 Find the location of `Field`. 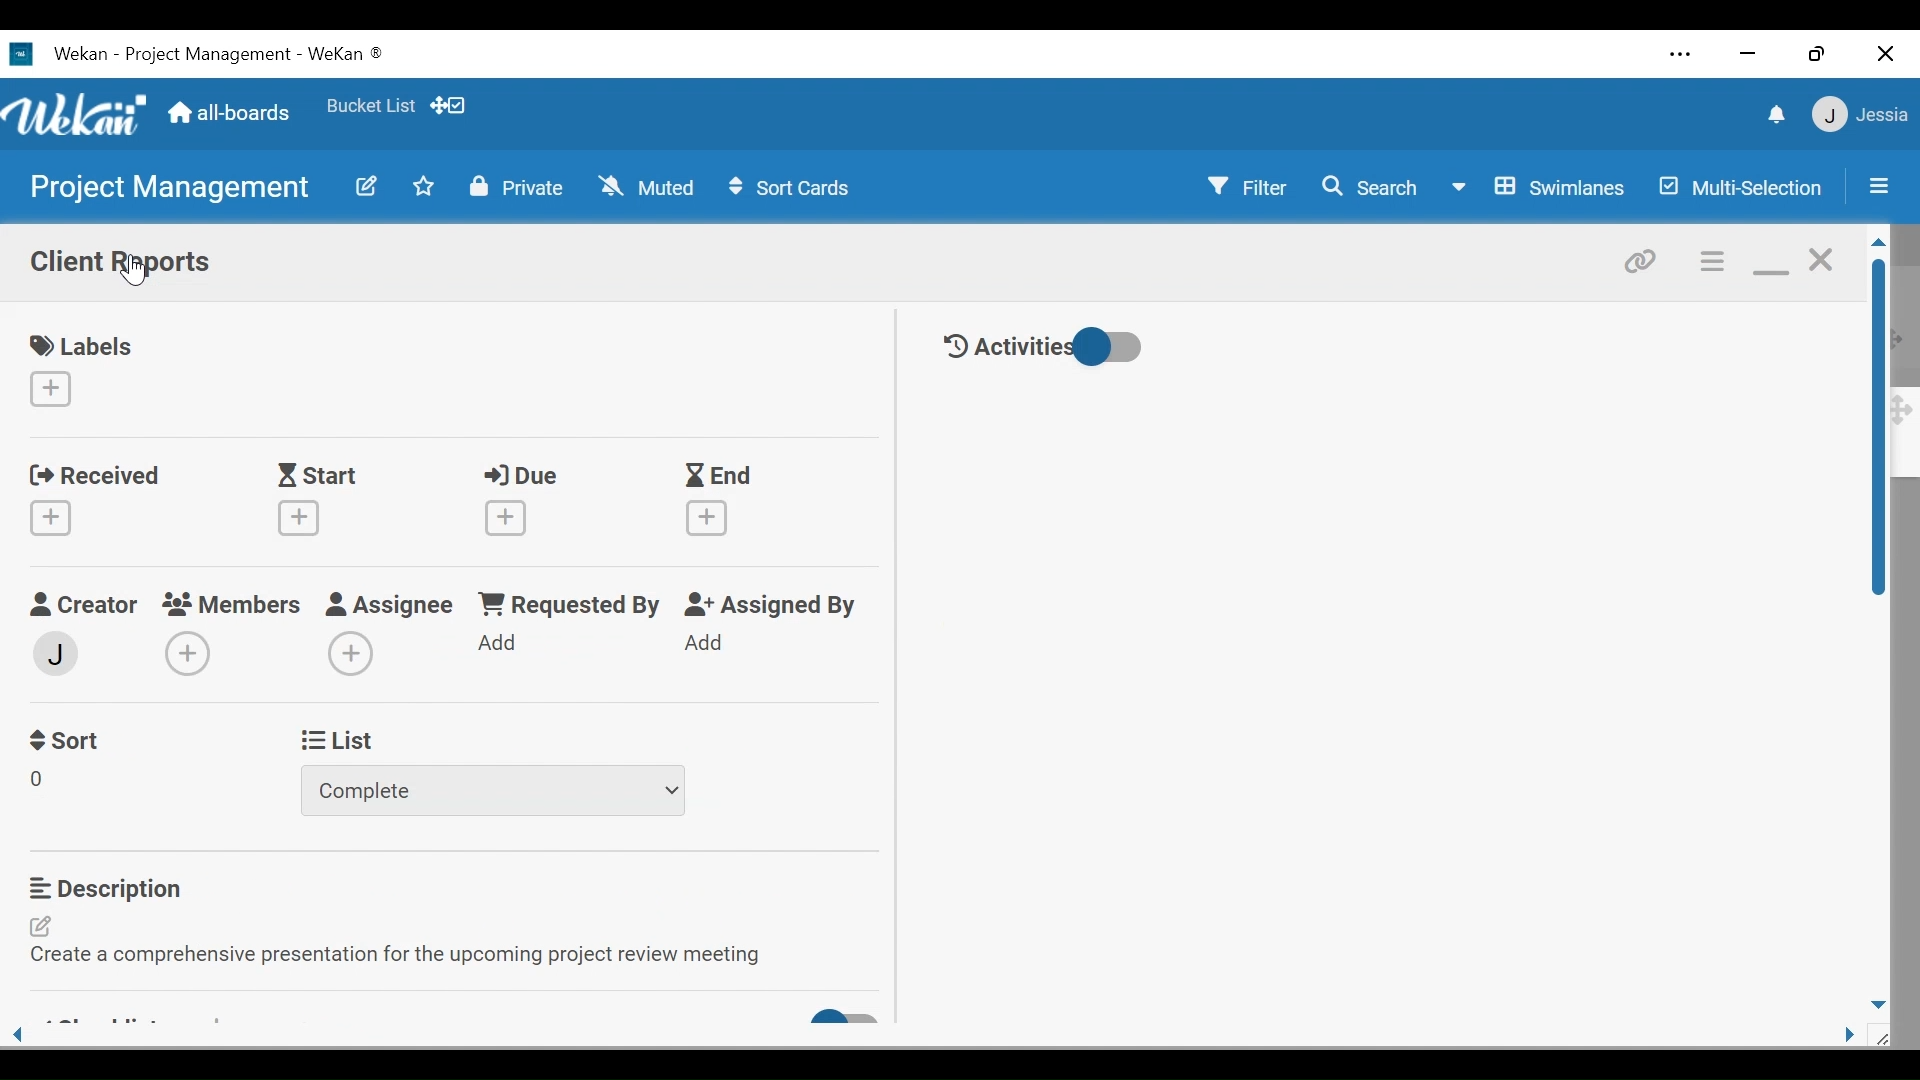

Field is located at coordinates (38, 781).